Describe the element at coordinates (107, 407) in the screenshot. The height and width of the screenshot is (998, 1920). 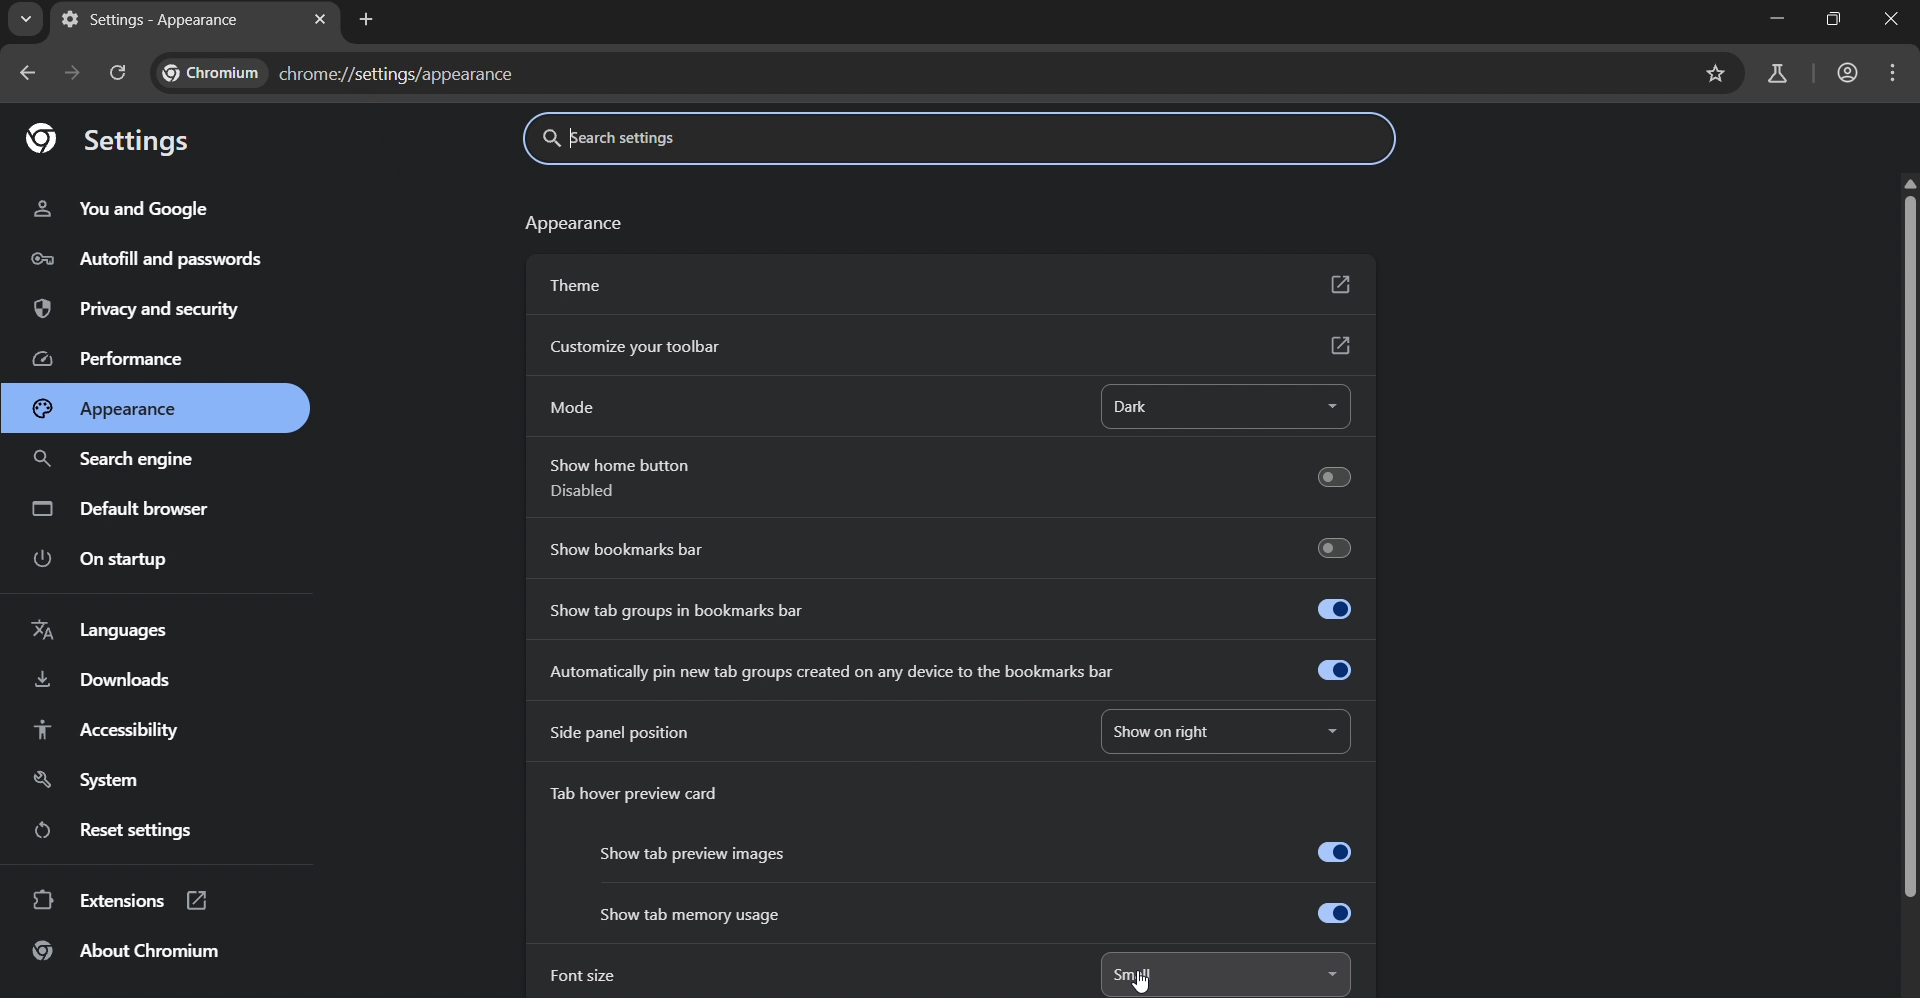
I see `appearance` at that location.